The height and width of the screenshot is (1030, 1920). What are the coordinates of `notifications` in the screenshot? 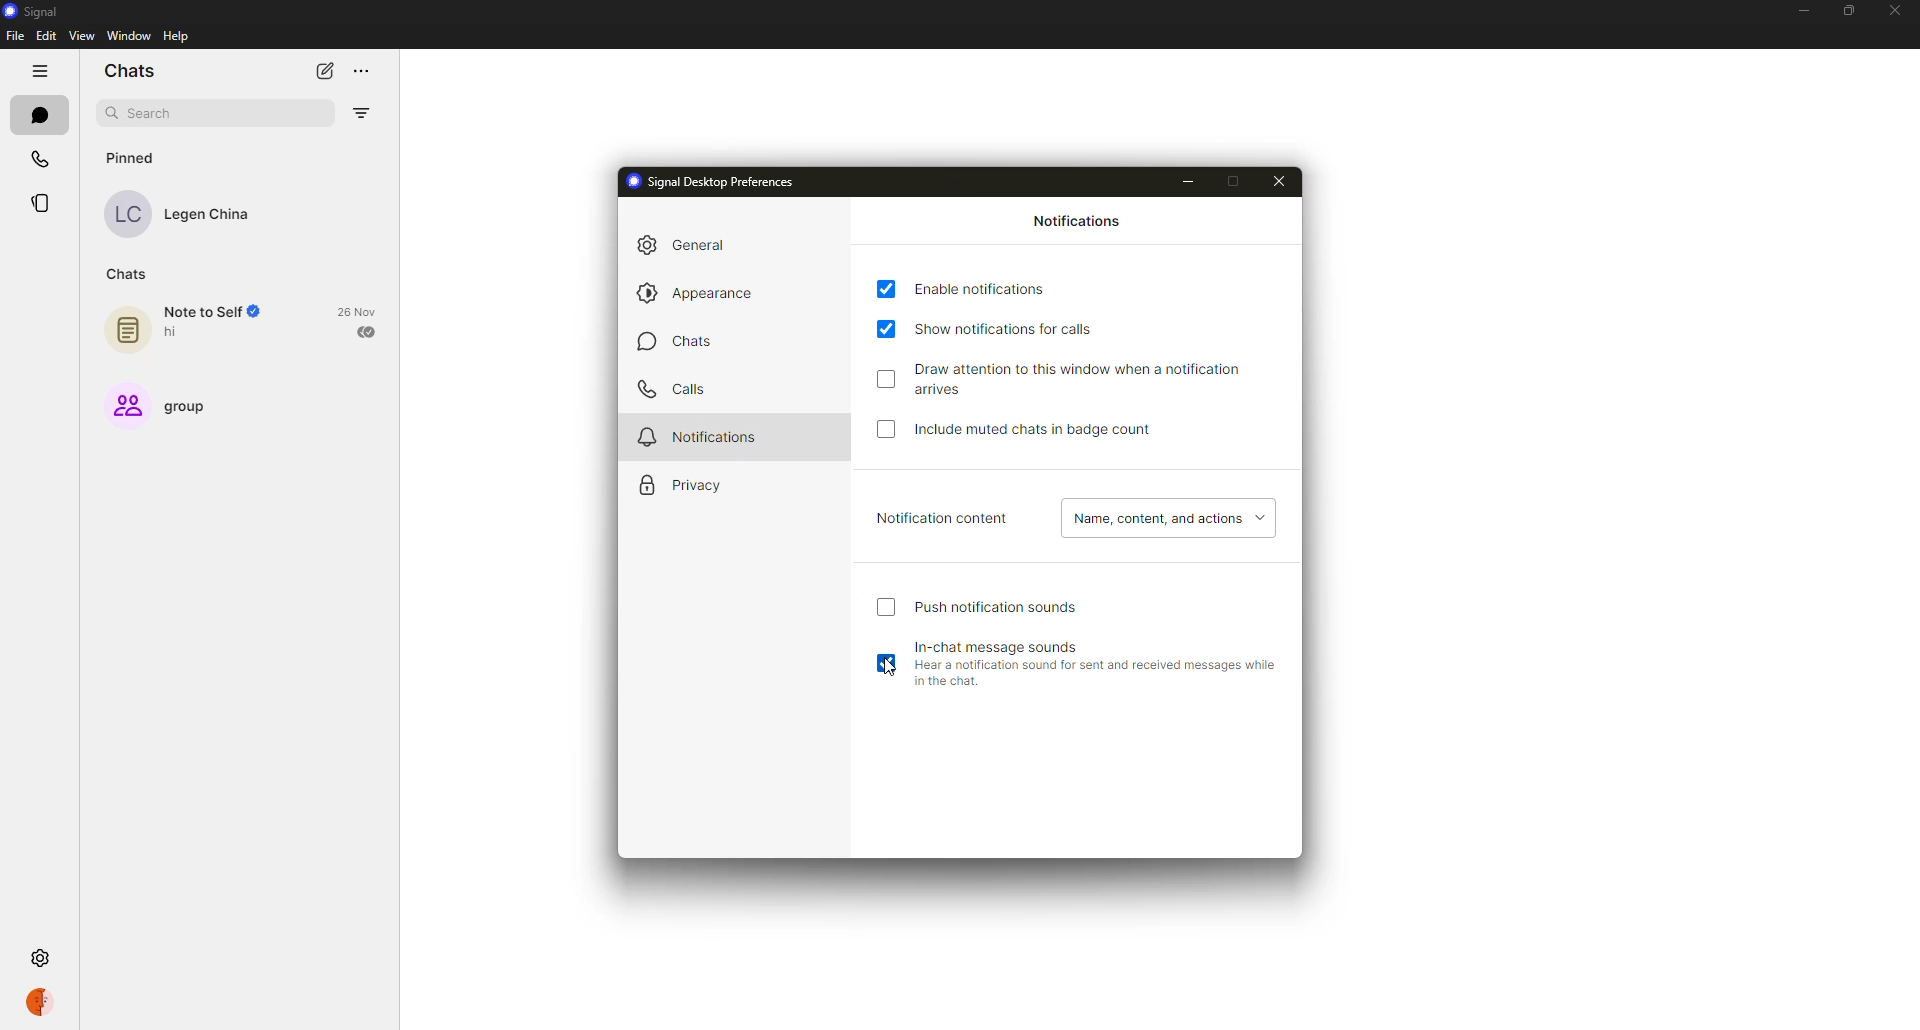 It's located at (1078, 221).